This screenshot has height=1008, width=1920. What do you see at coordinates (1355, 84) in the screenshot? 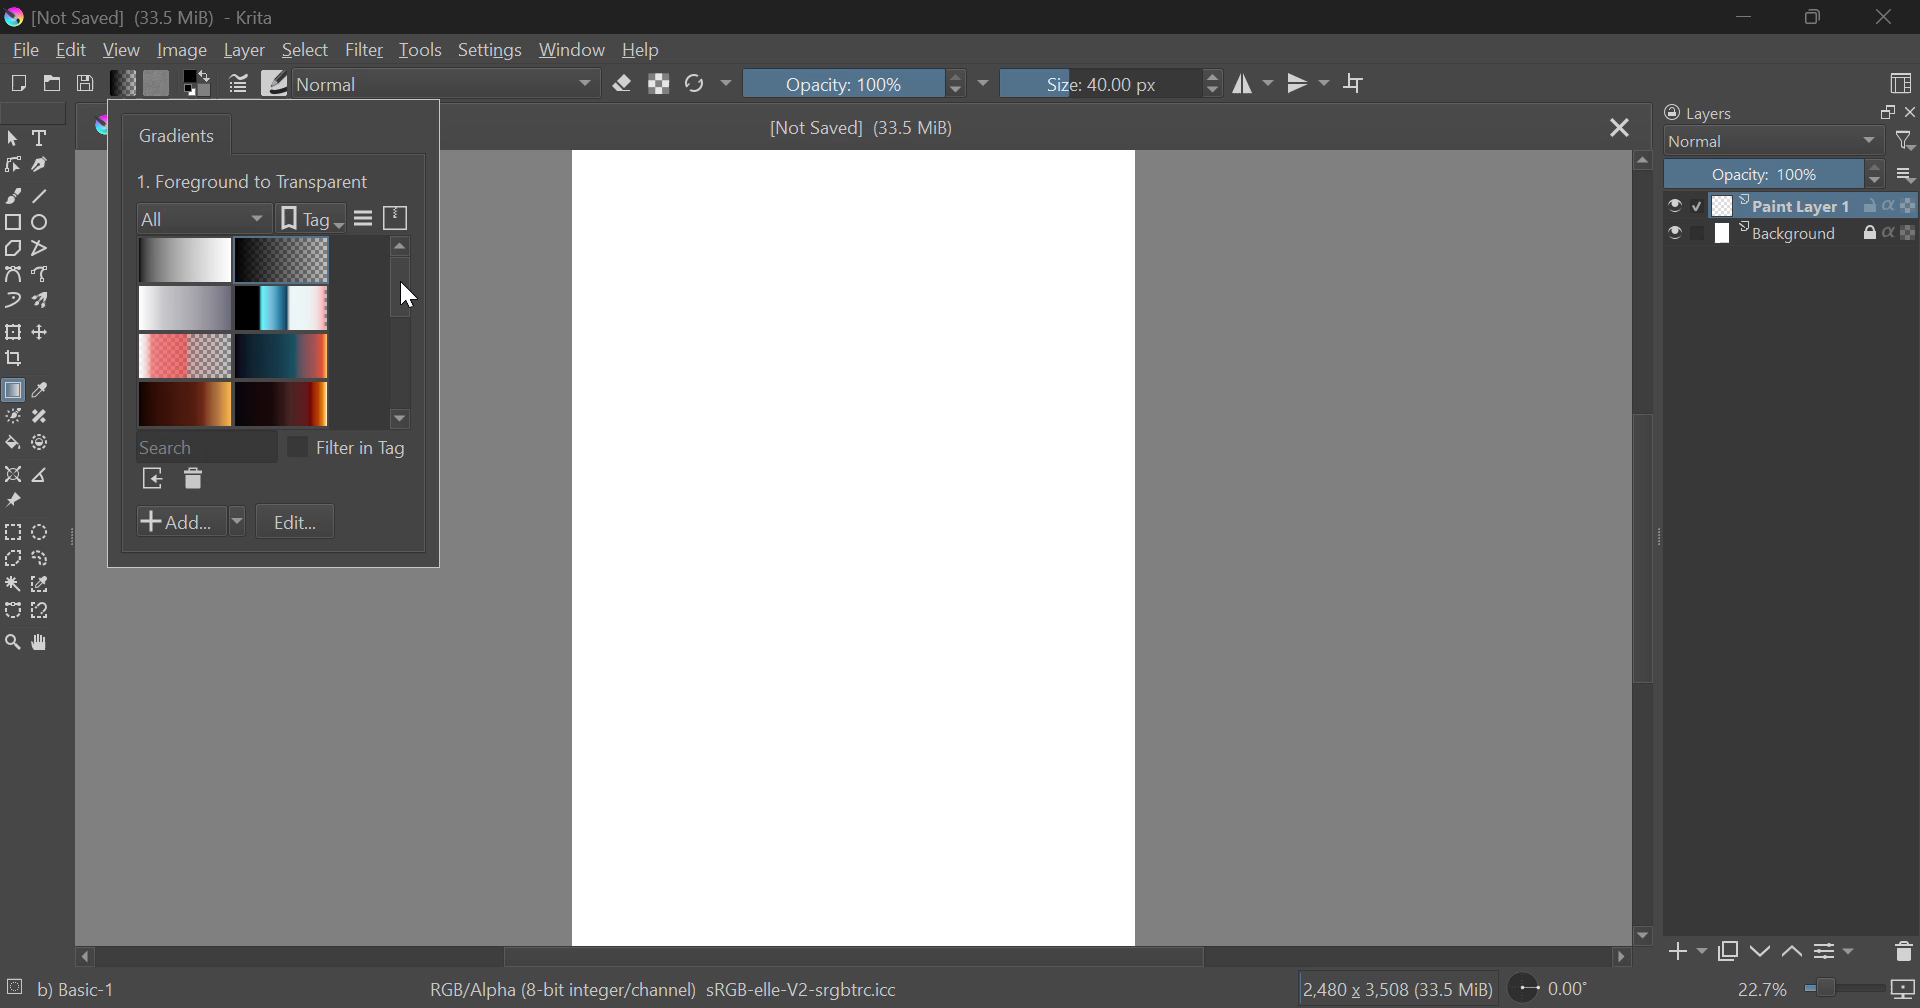
I see `Crop` at bounding box center [1355, 84].